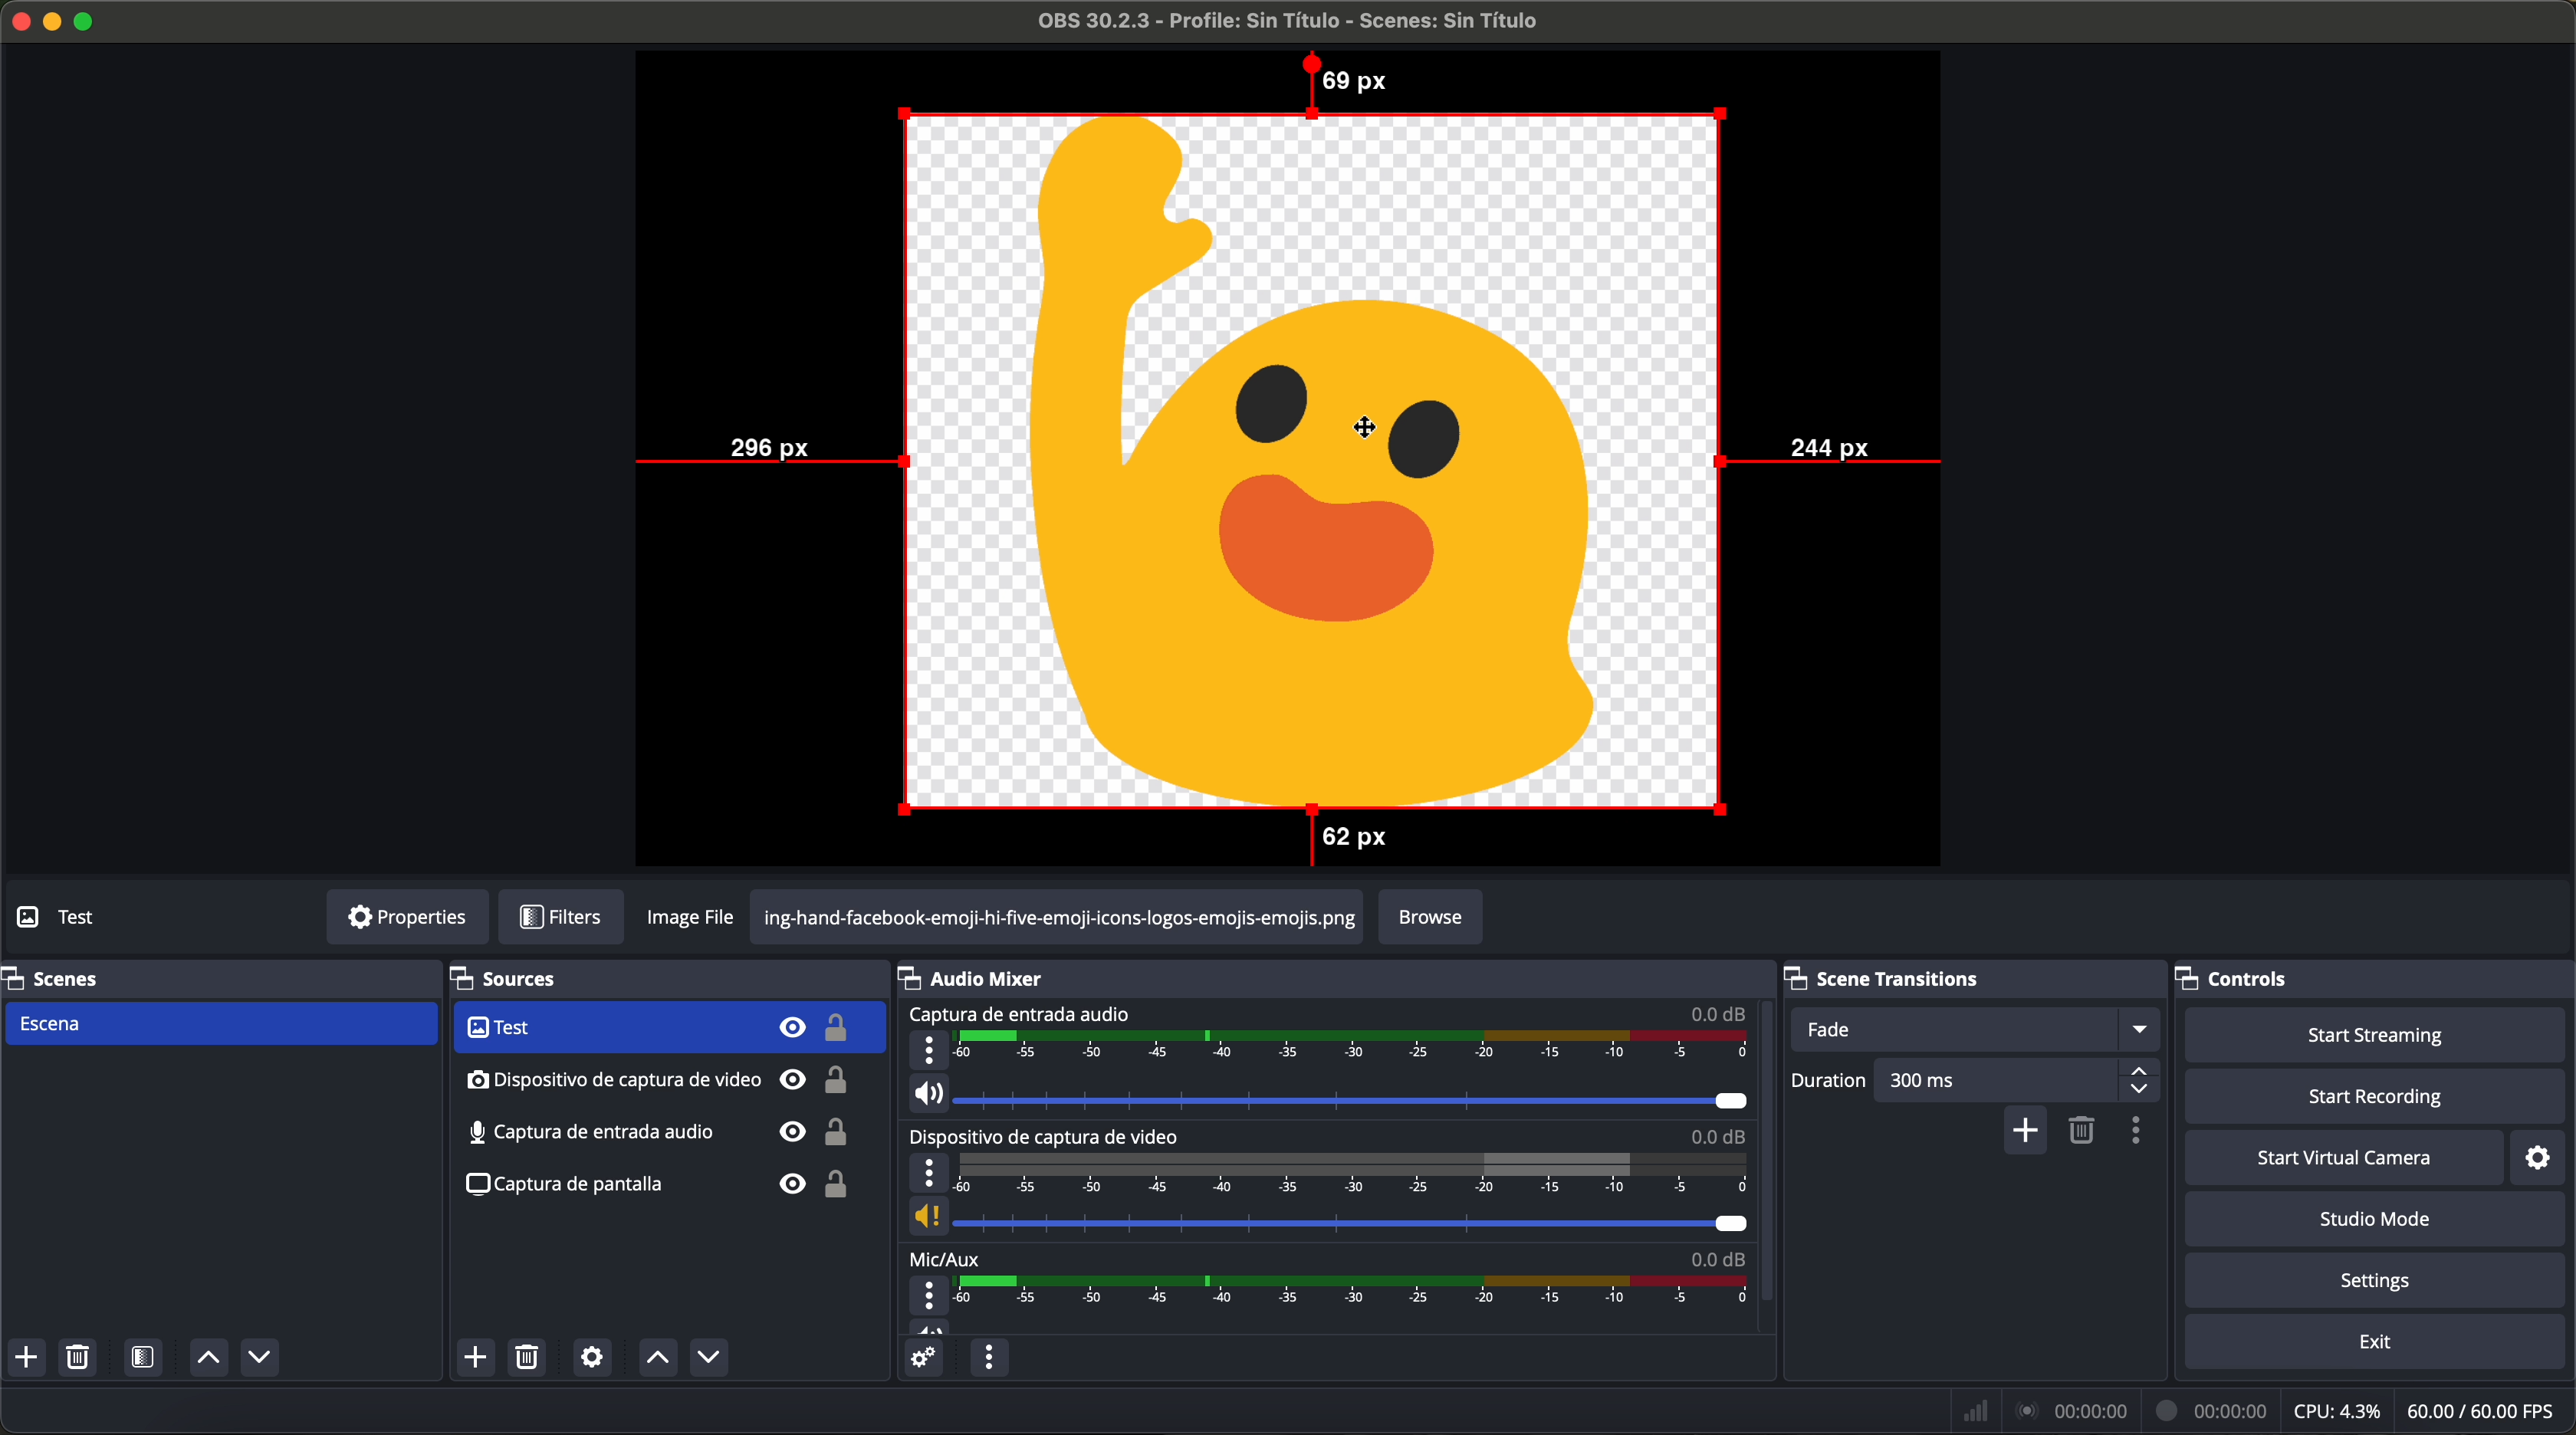  I want to click on advanced audio properties, so click(922, 1358).